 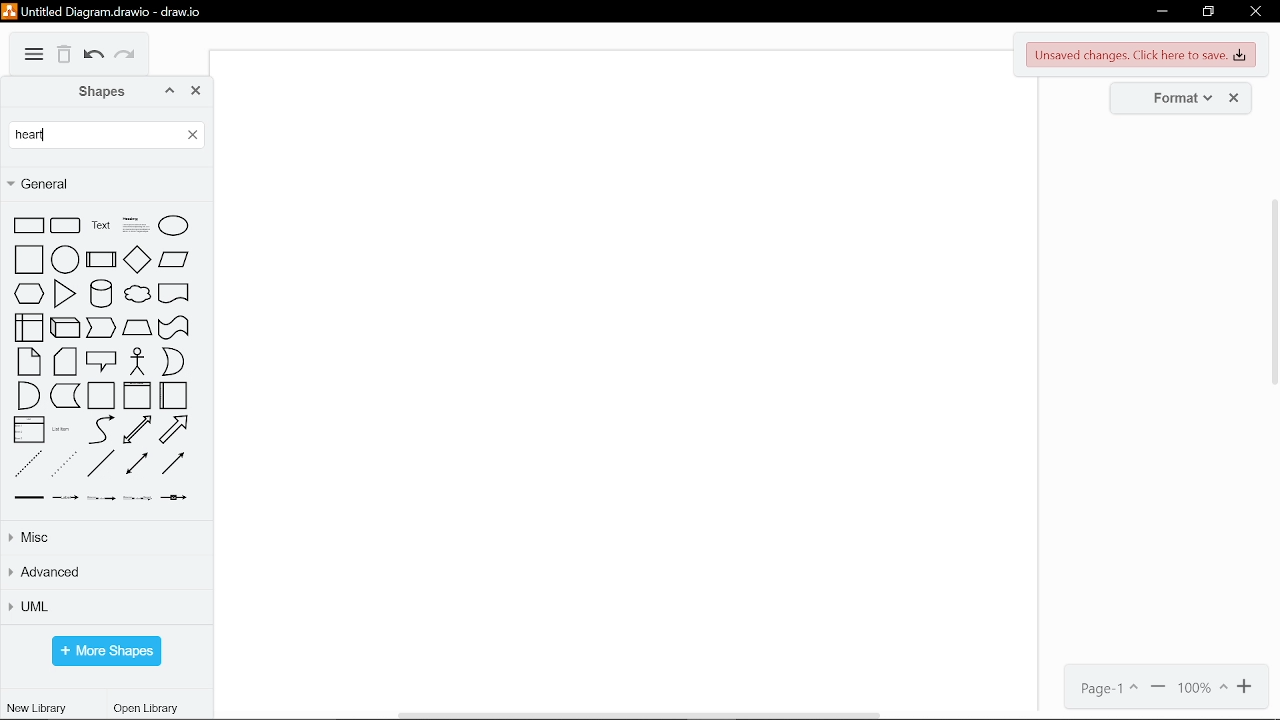 I want to click on data storage, so click(x=66, y=397).